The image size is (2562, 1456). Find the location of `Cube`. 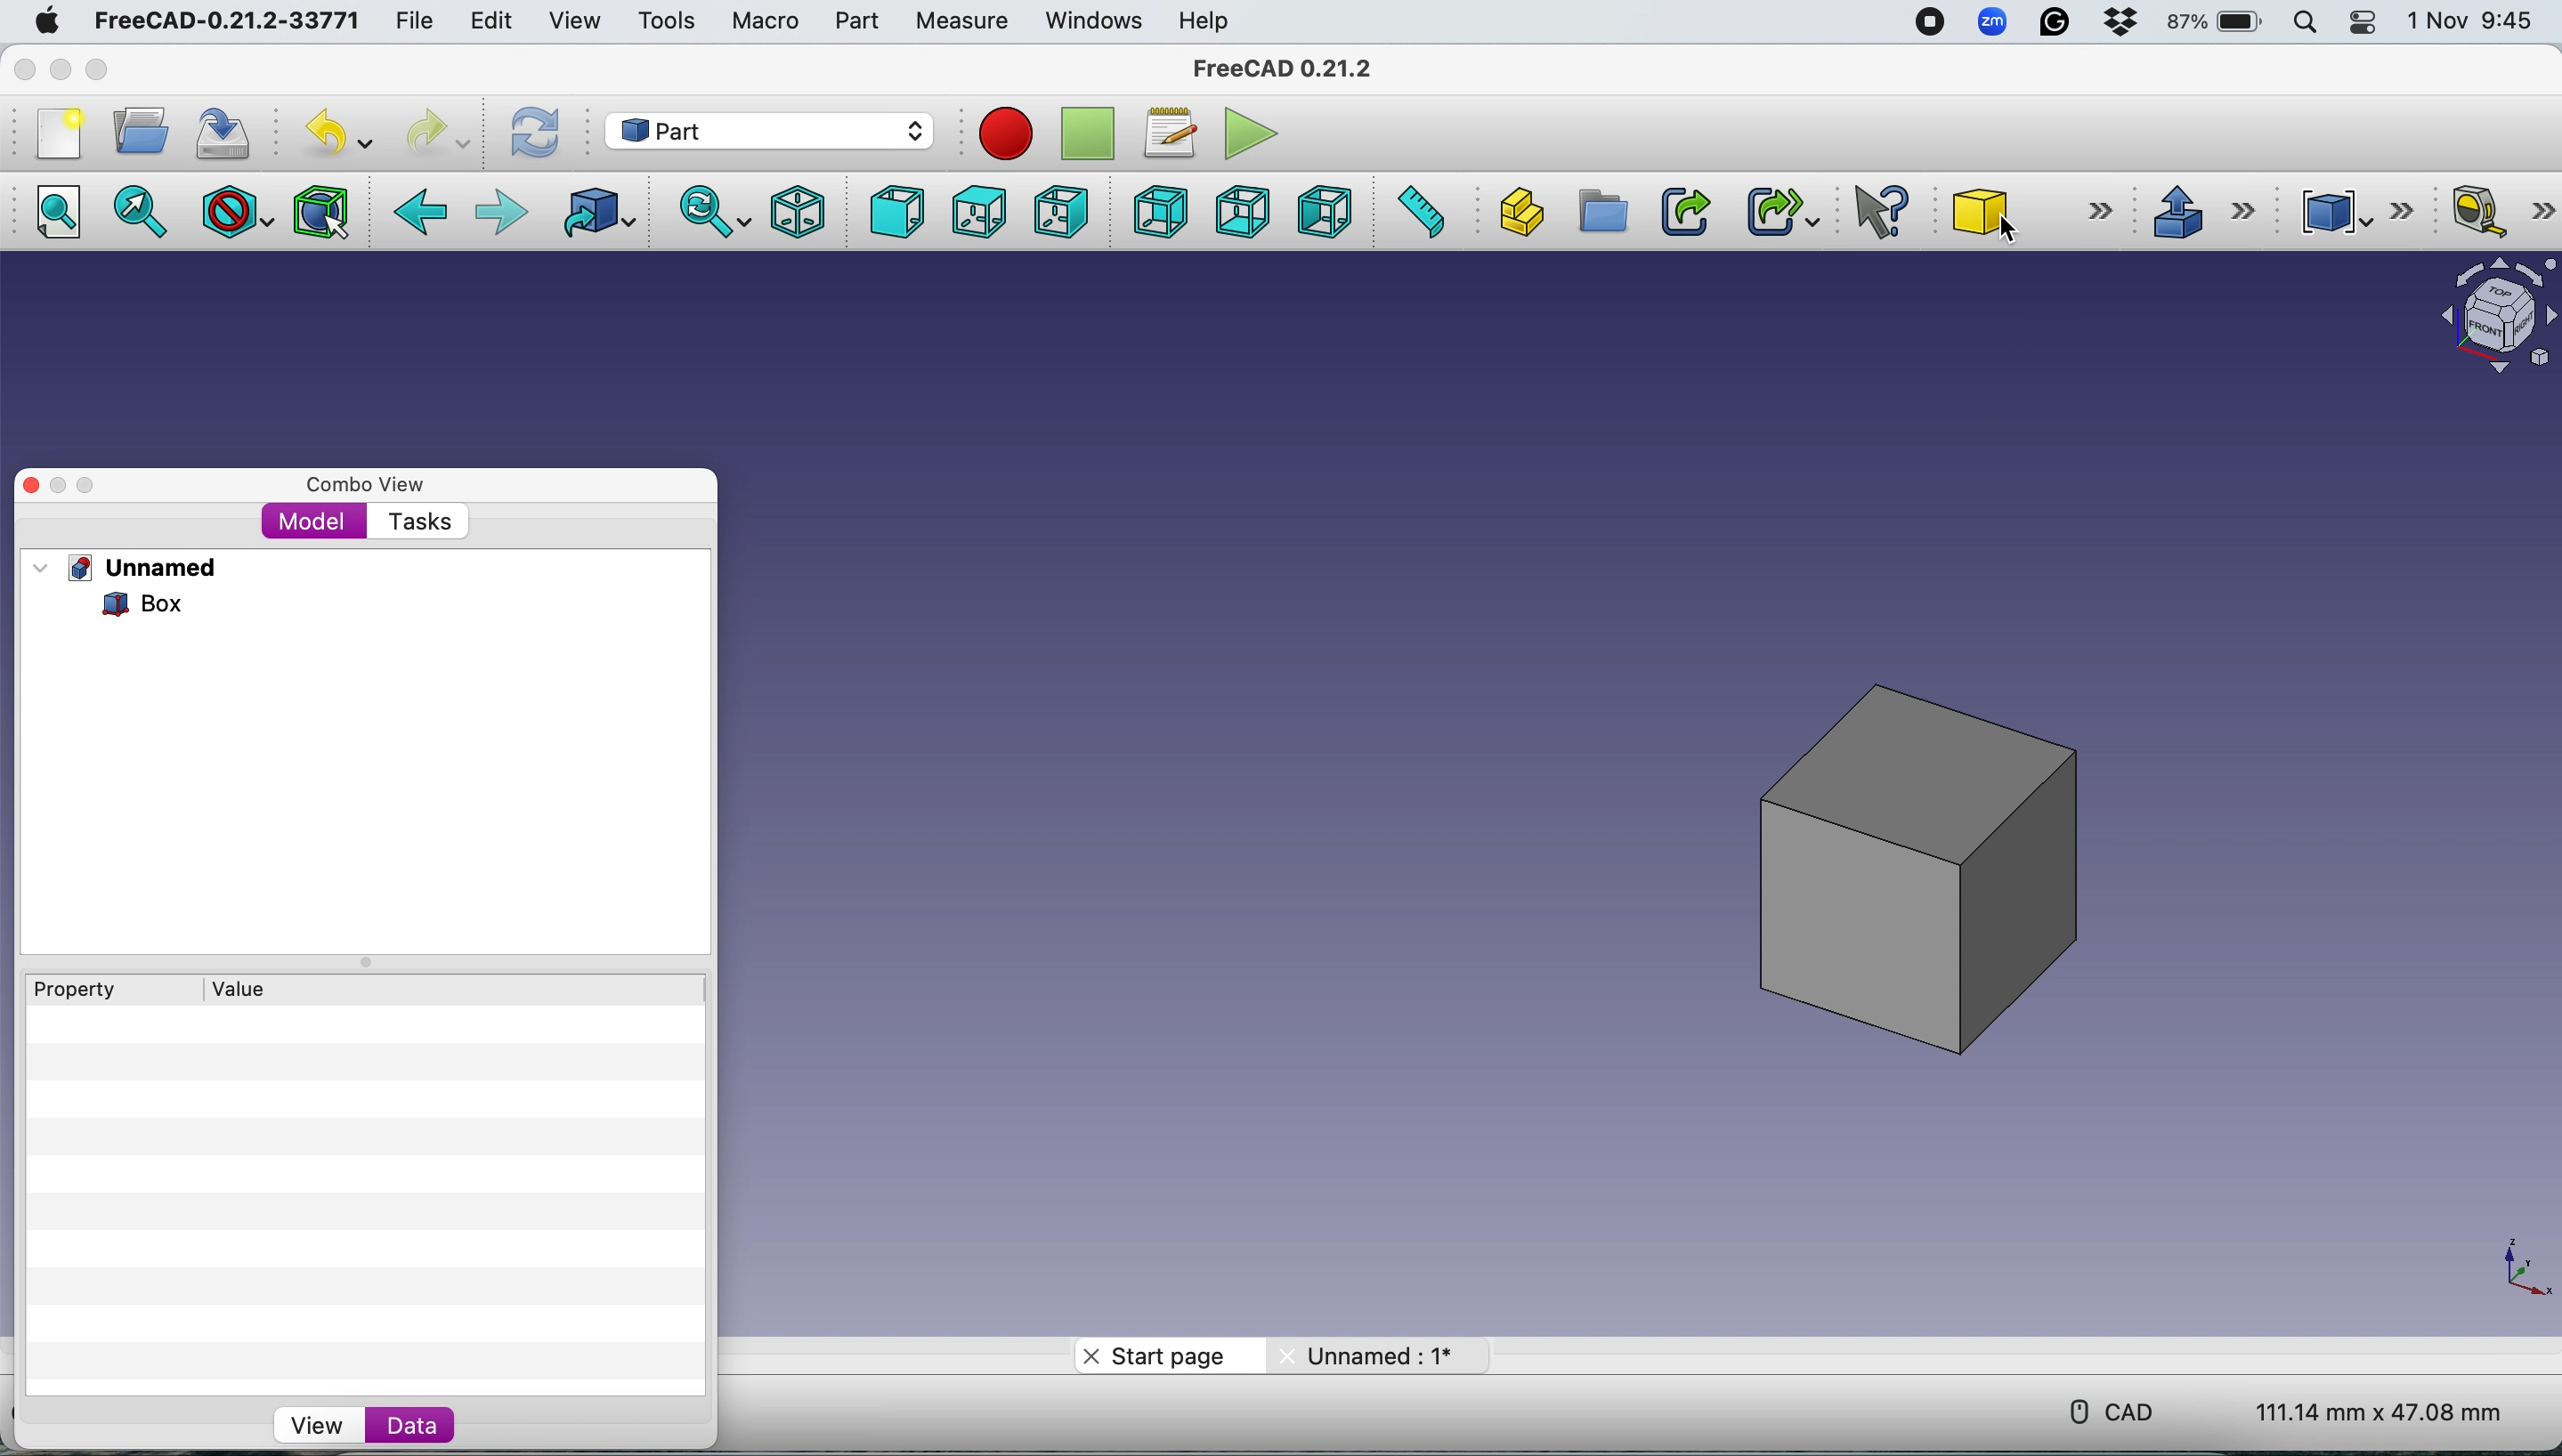

Cube is located at coordinates (2026, 207).